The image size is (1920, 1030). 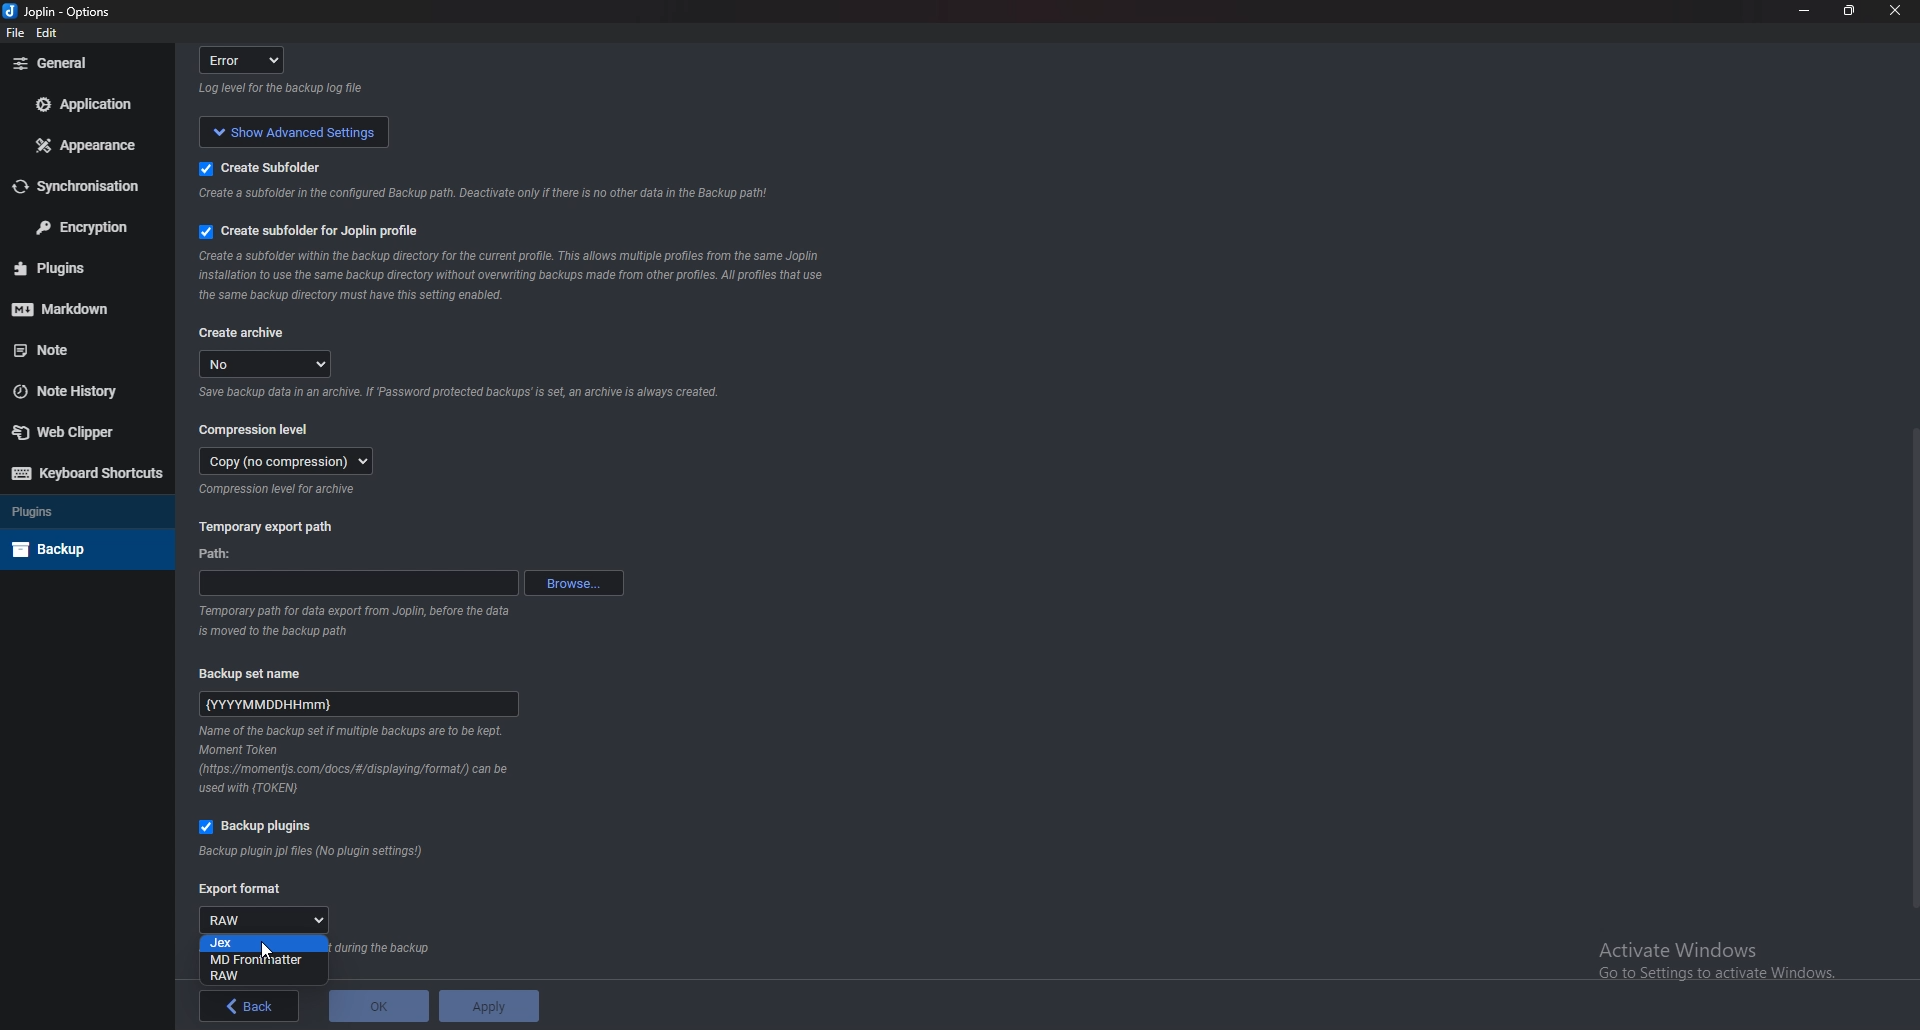 I want to click on Info, so click(x=510, y=277).